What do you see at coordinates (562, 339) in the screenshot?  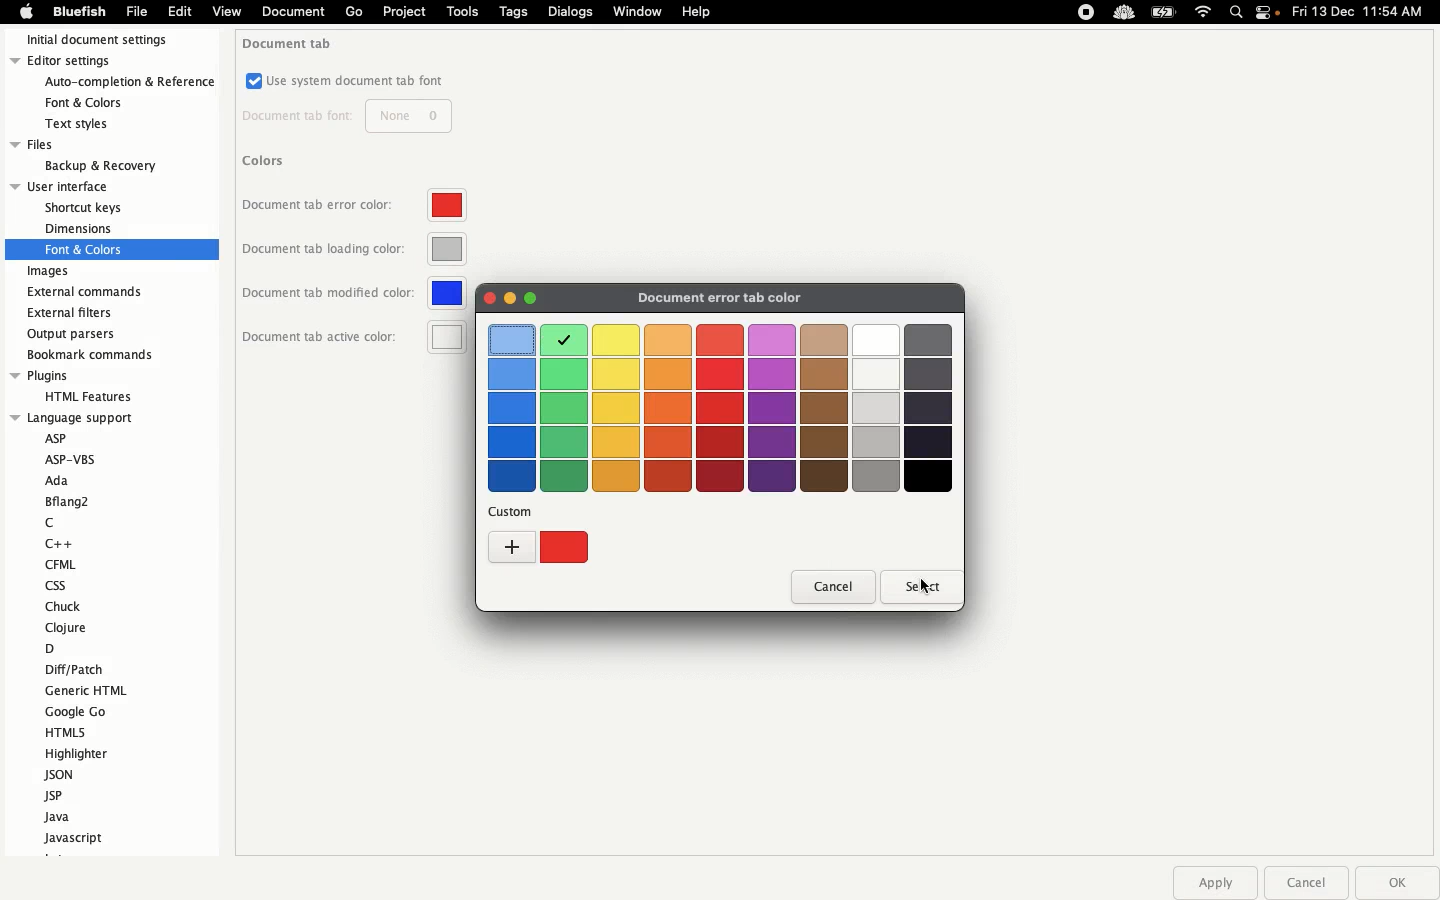 I see `Selected` at bounding box center [562, 339].